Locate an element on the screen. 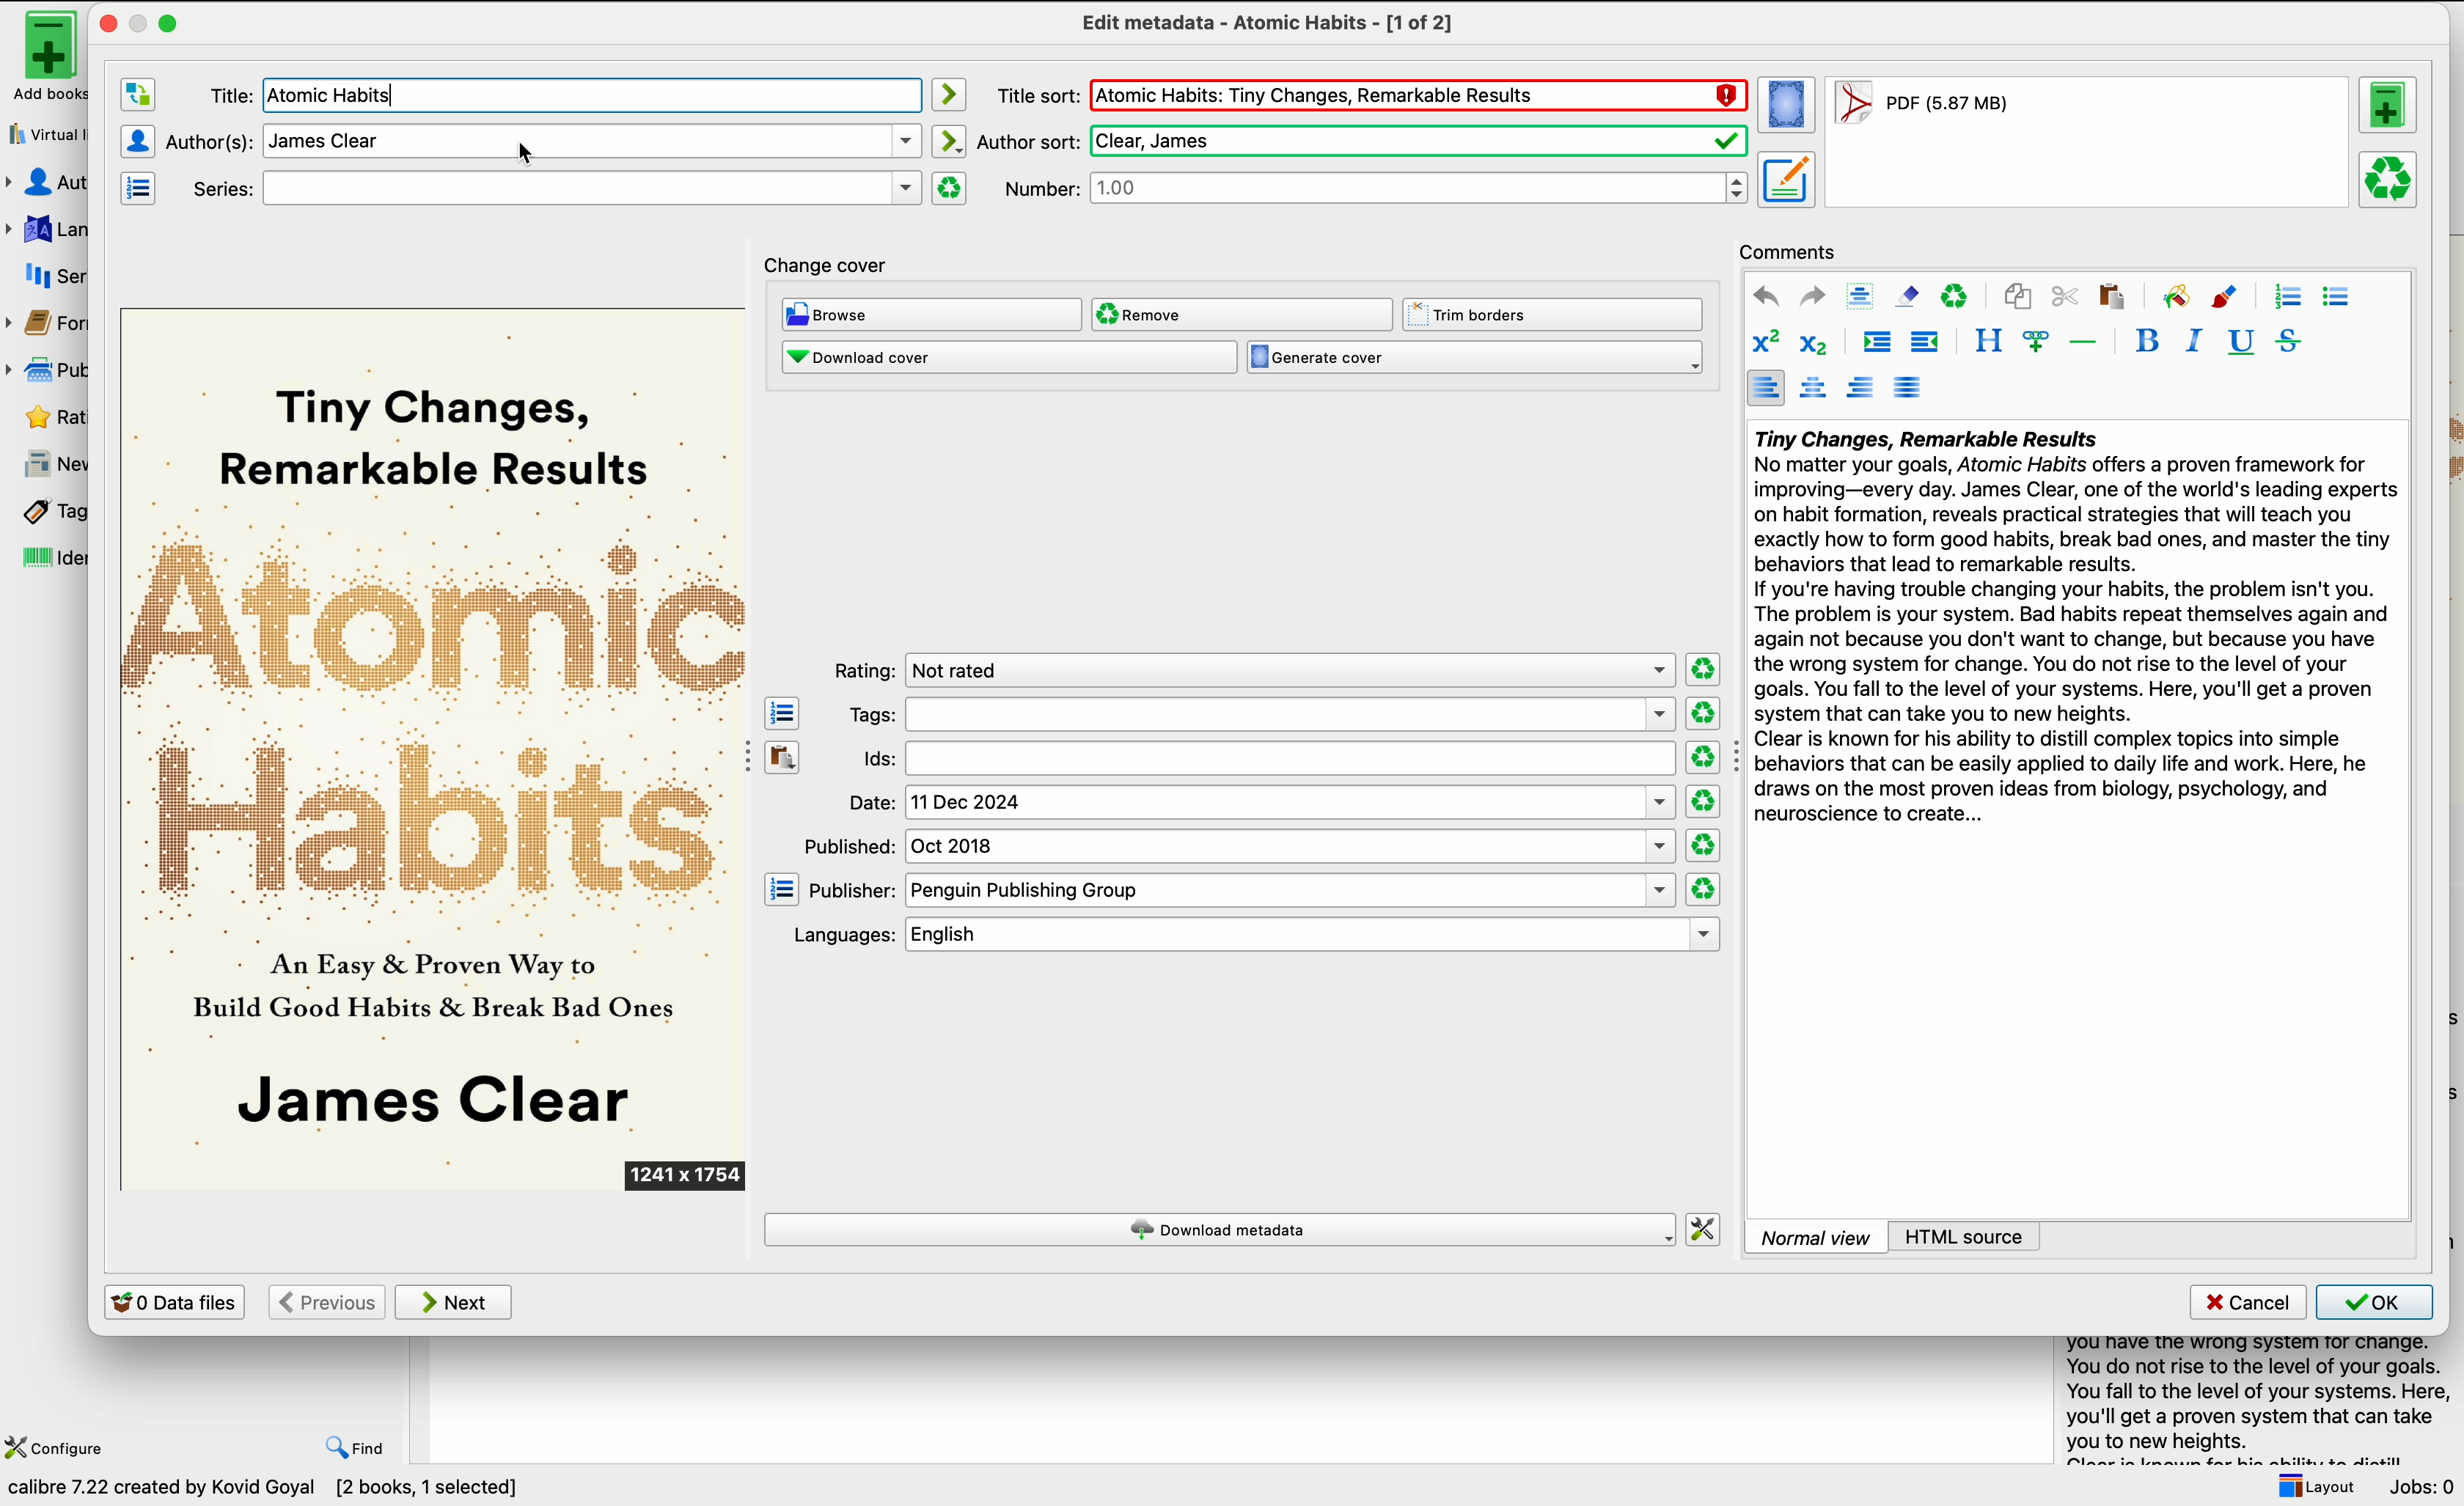  authors editor is located at coordinates (137, 140).